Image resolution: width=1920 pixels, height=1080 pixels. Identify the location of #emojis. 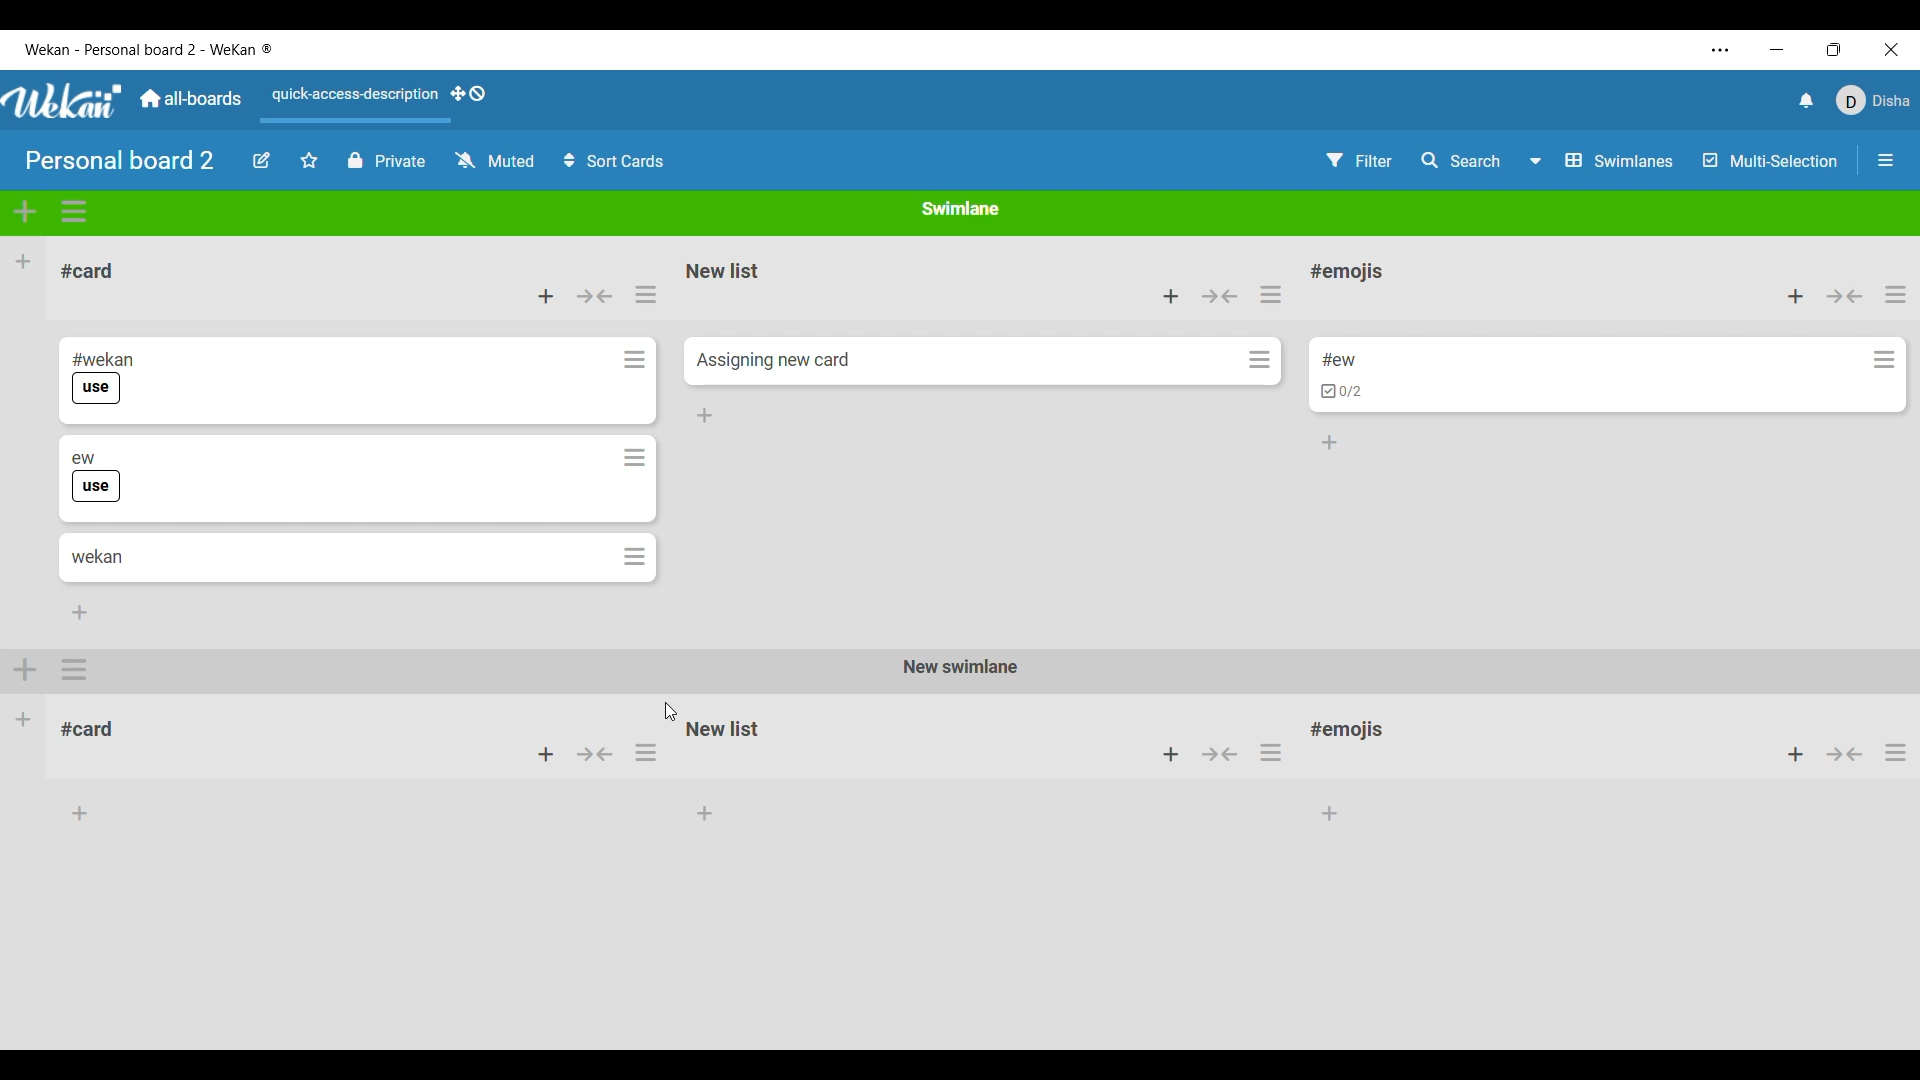
(1342, 732).